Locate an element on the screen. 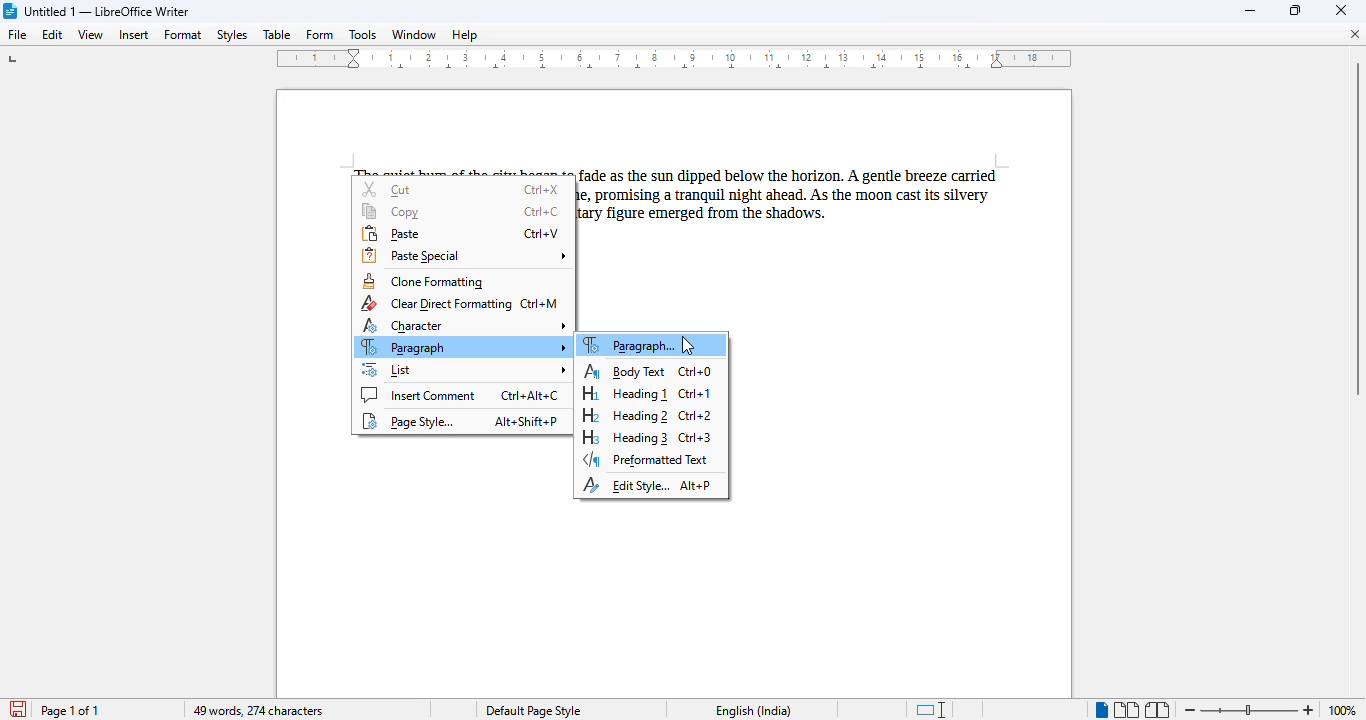 The height and width of the screenshot is (720, 1366). 100% is located at coordinates (1339, 710).